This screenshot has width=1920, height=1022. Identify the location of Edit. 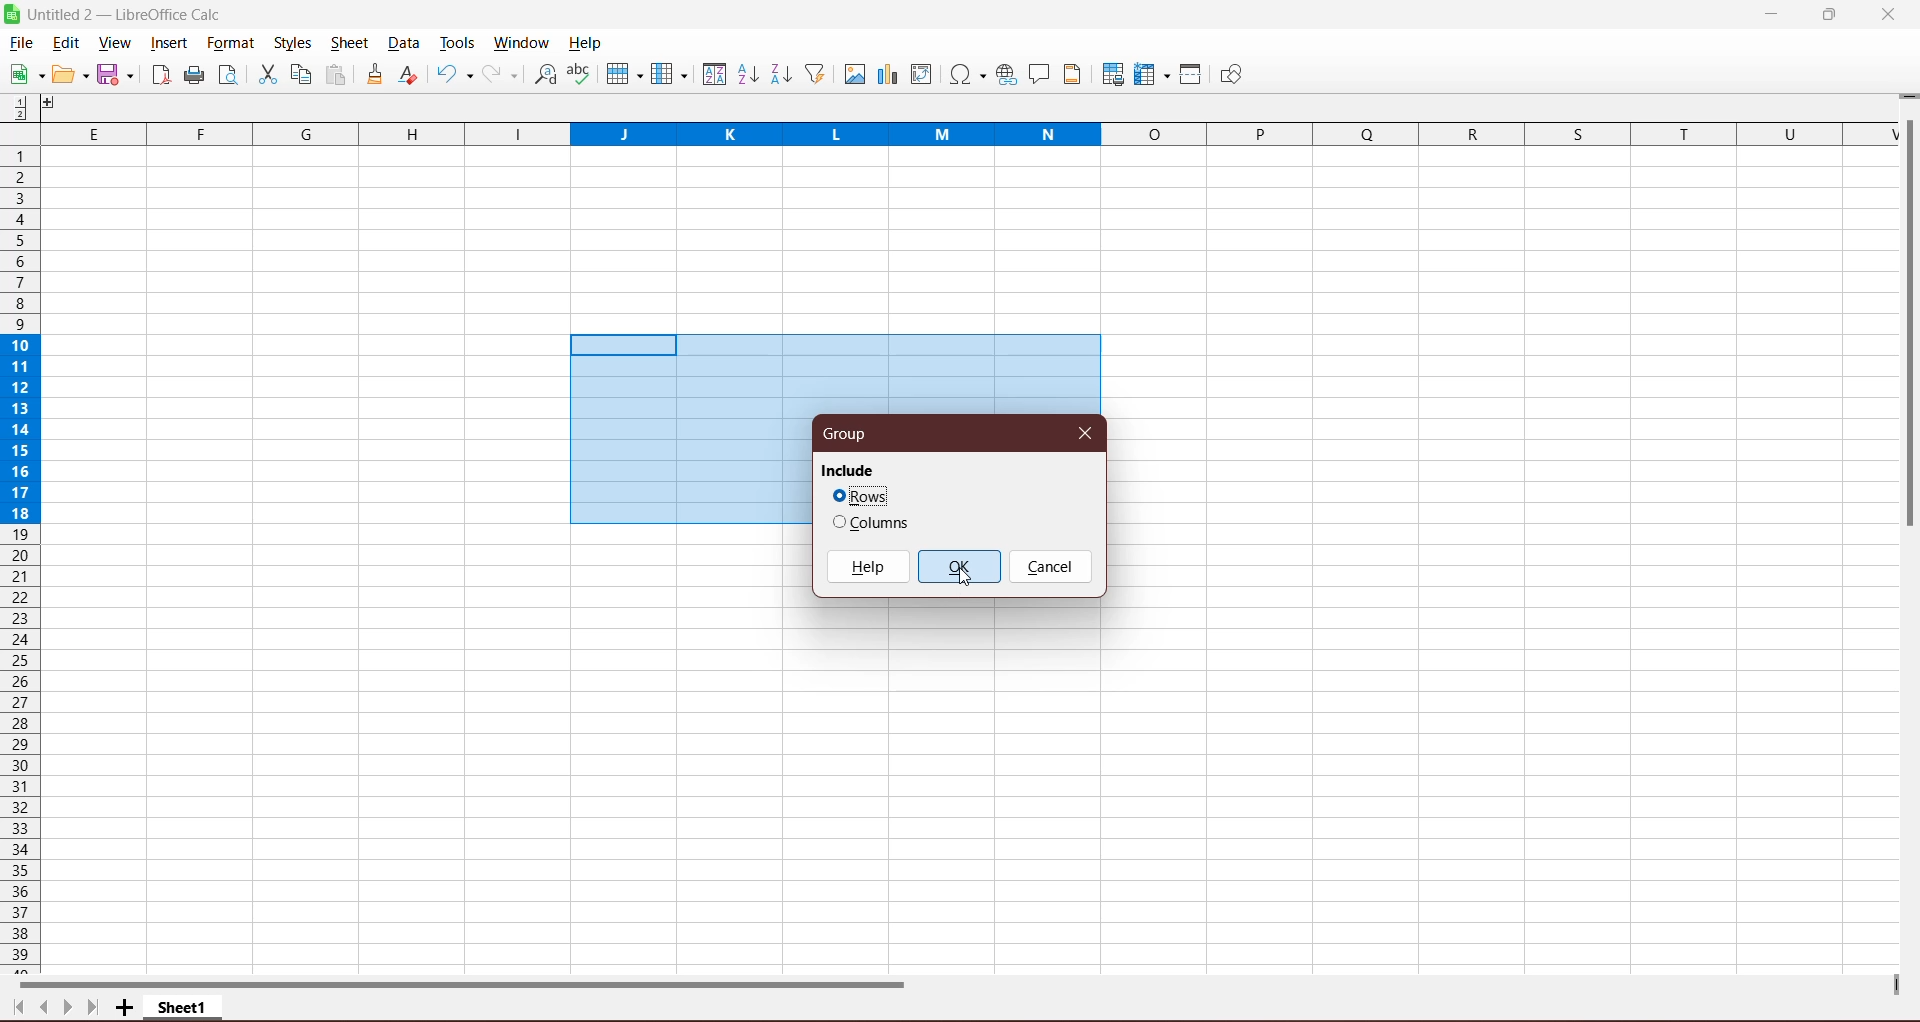
(67, 45).